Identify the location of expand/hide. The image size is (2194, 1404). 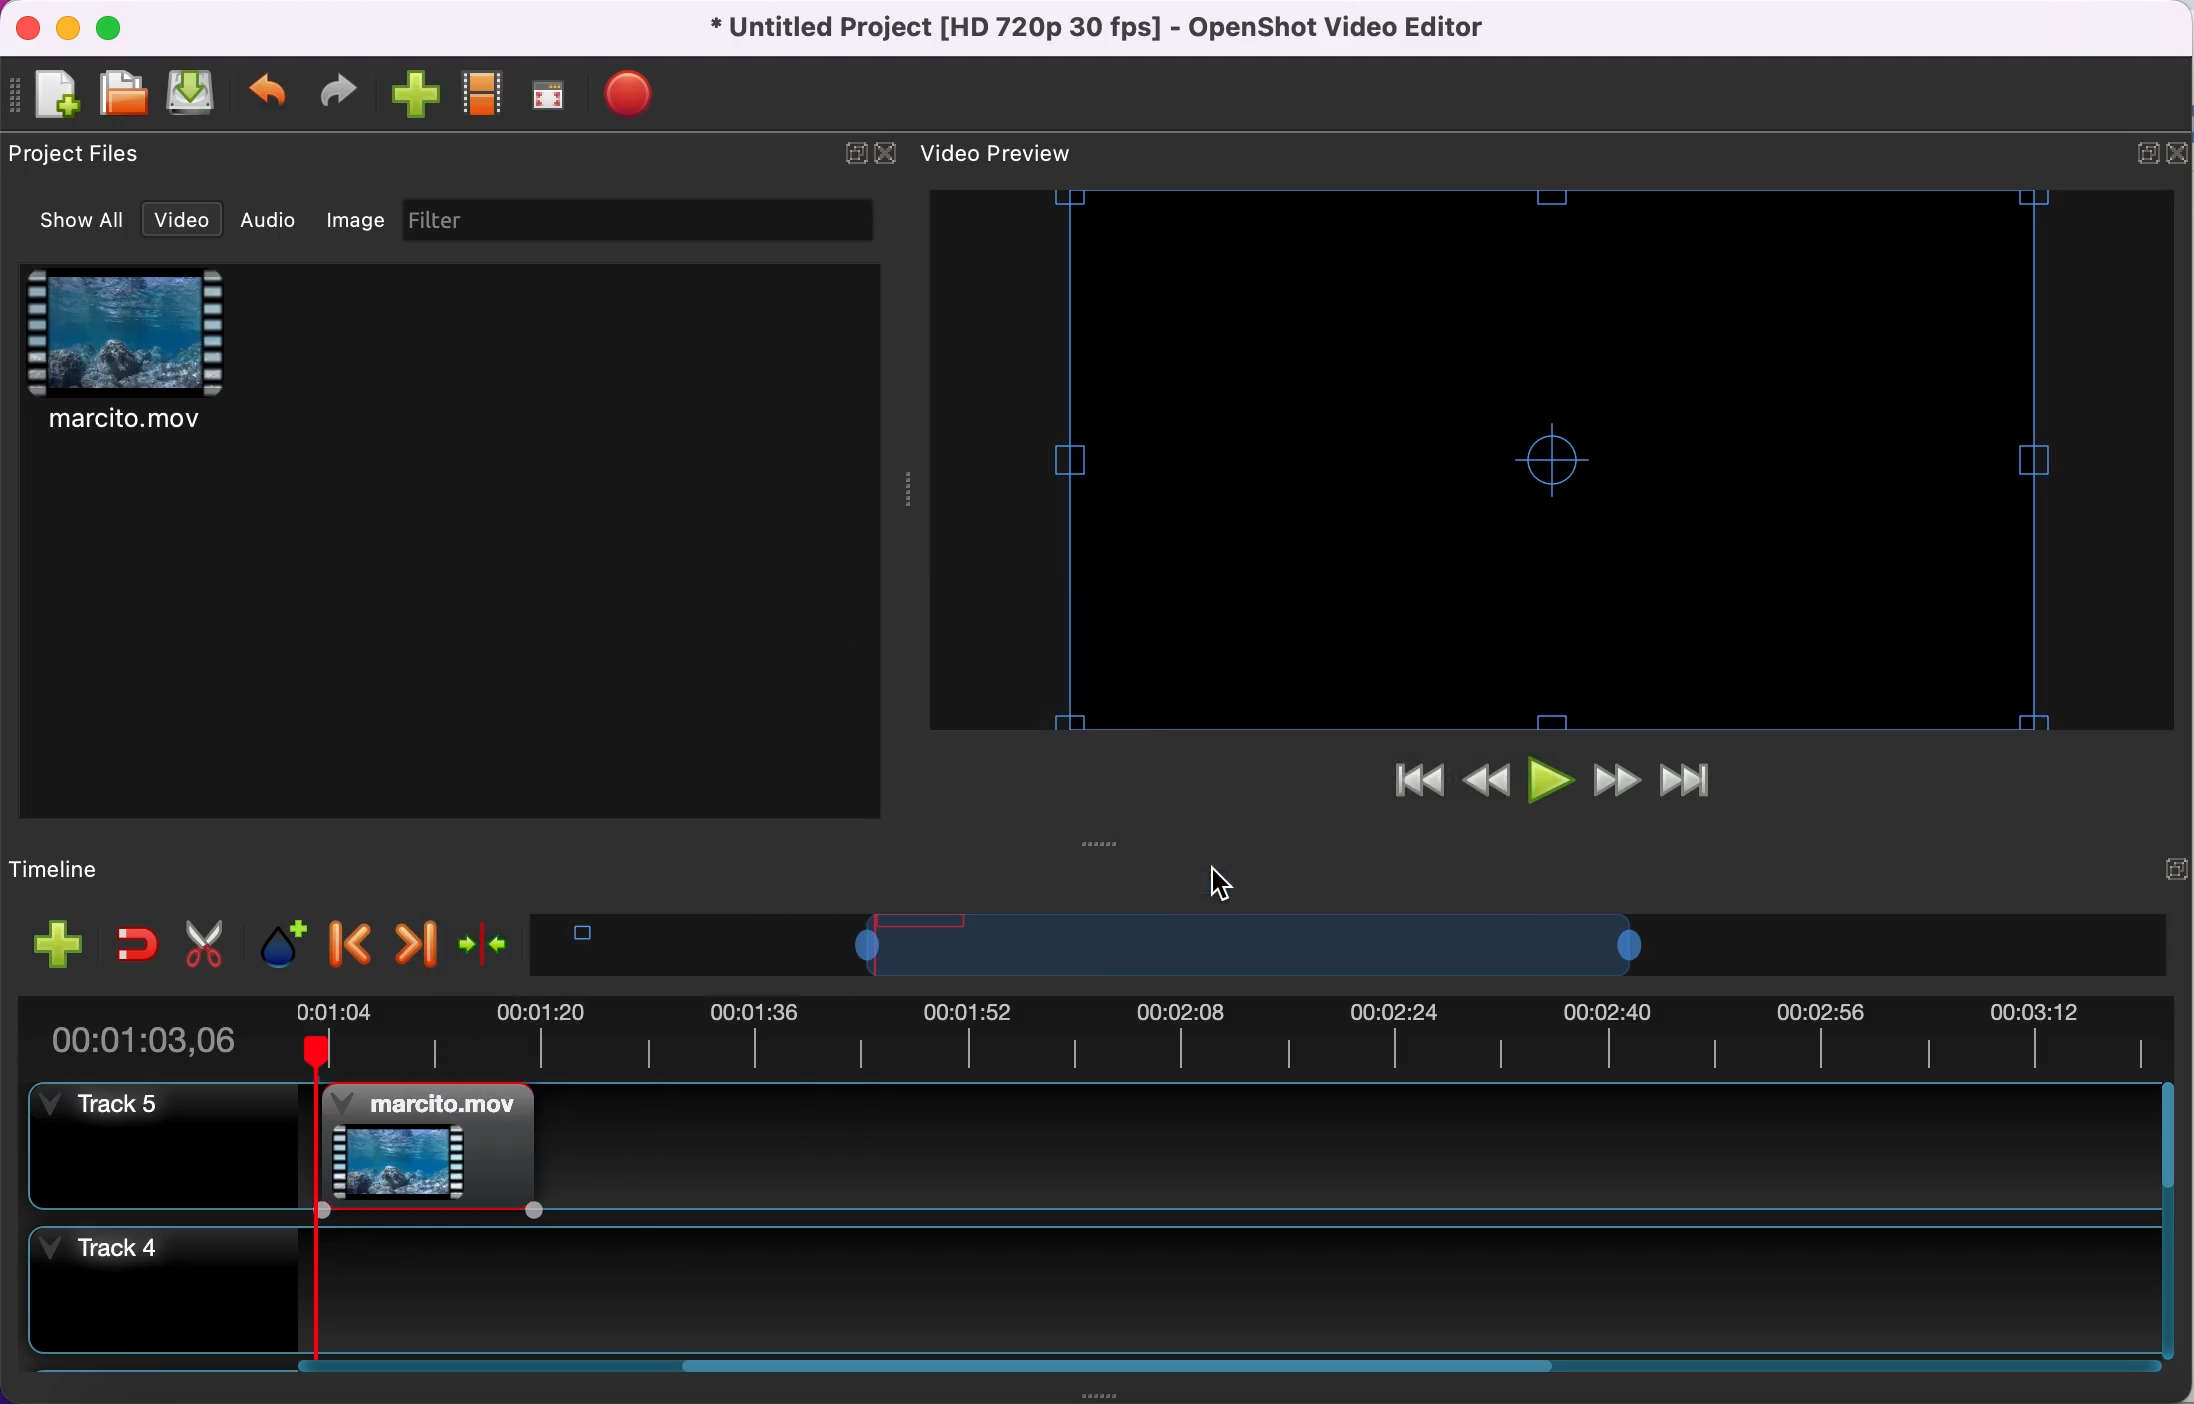
(2146, 881).